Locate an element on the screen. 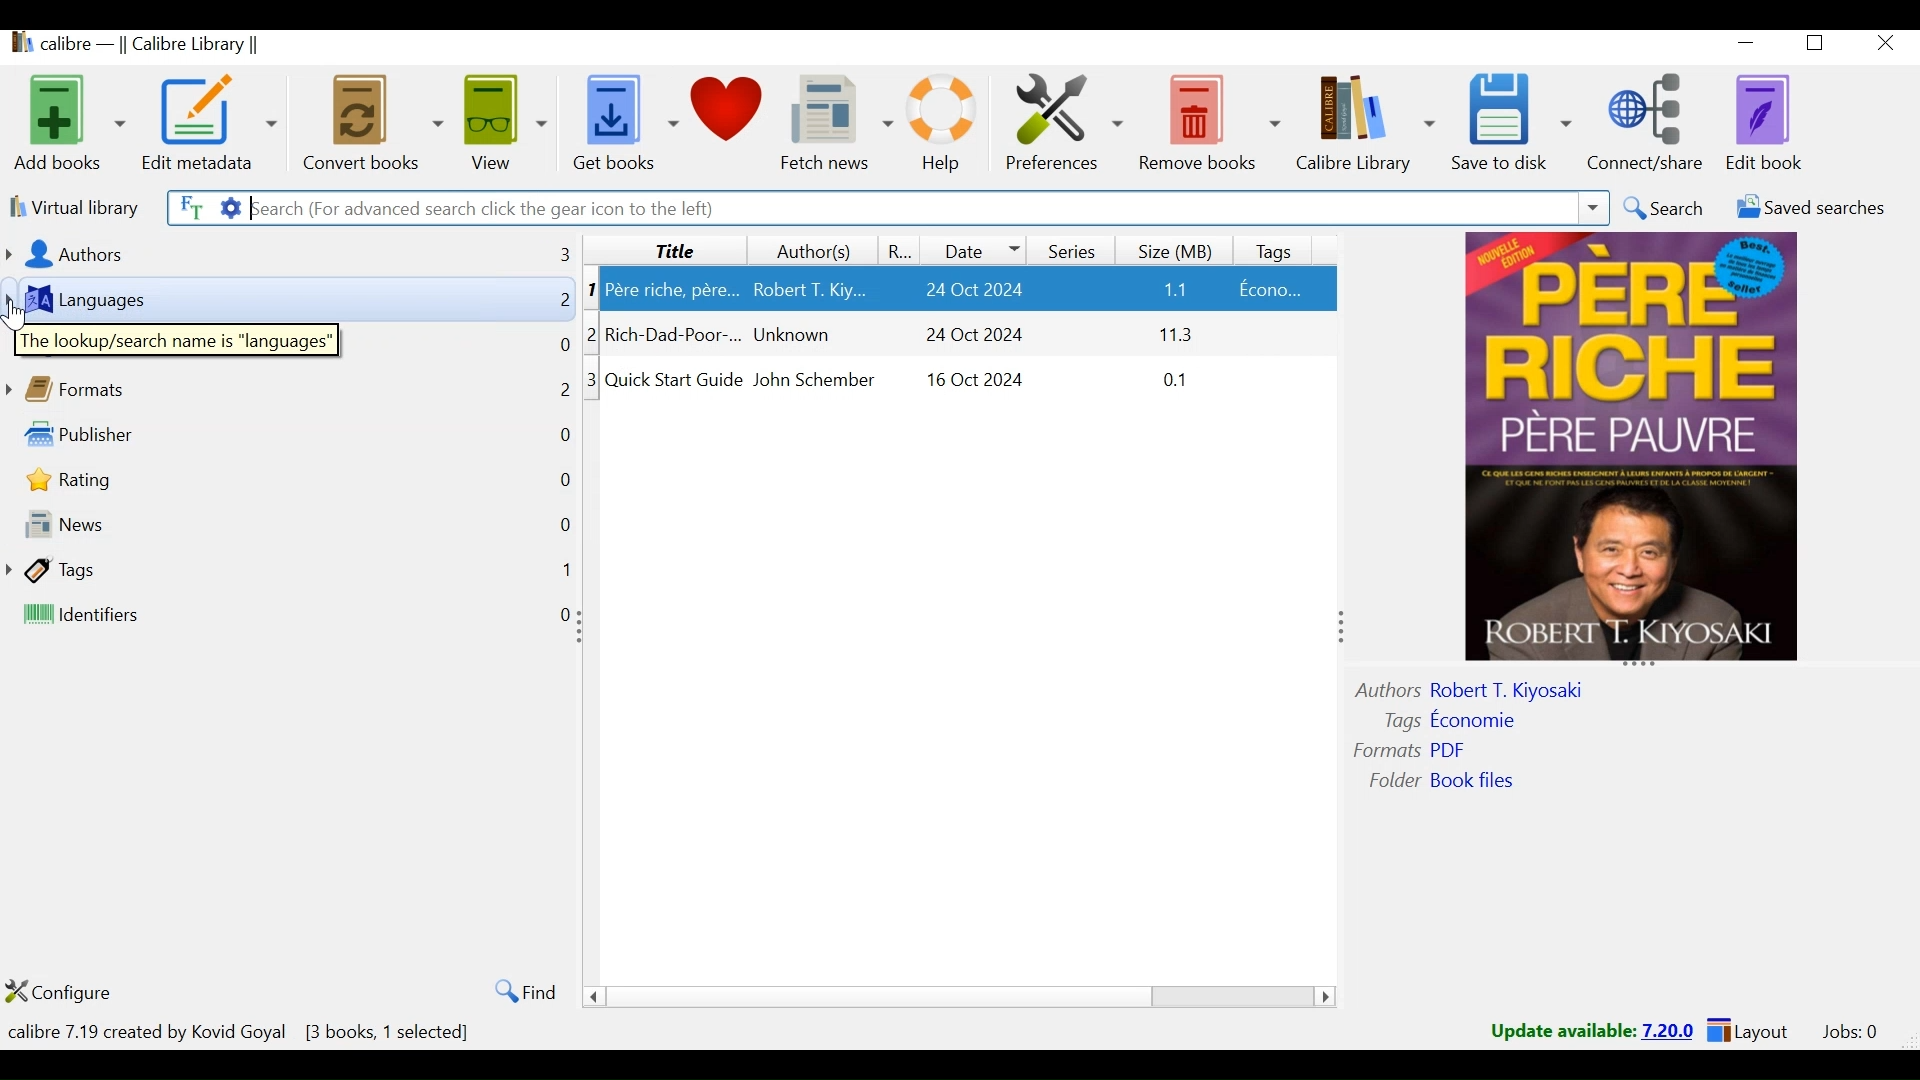 The image size is (1920, 1080). Series is located at coordinates (1069, 248).